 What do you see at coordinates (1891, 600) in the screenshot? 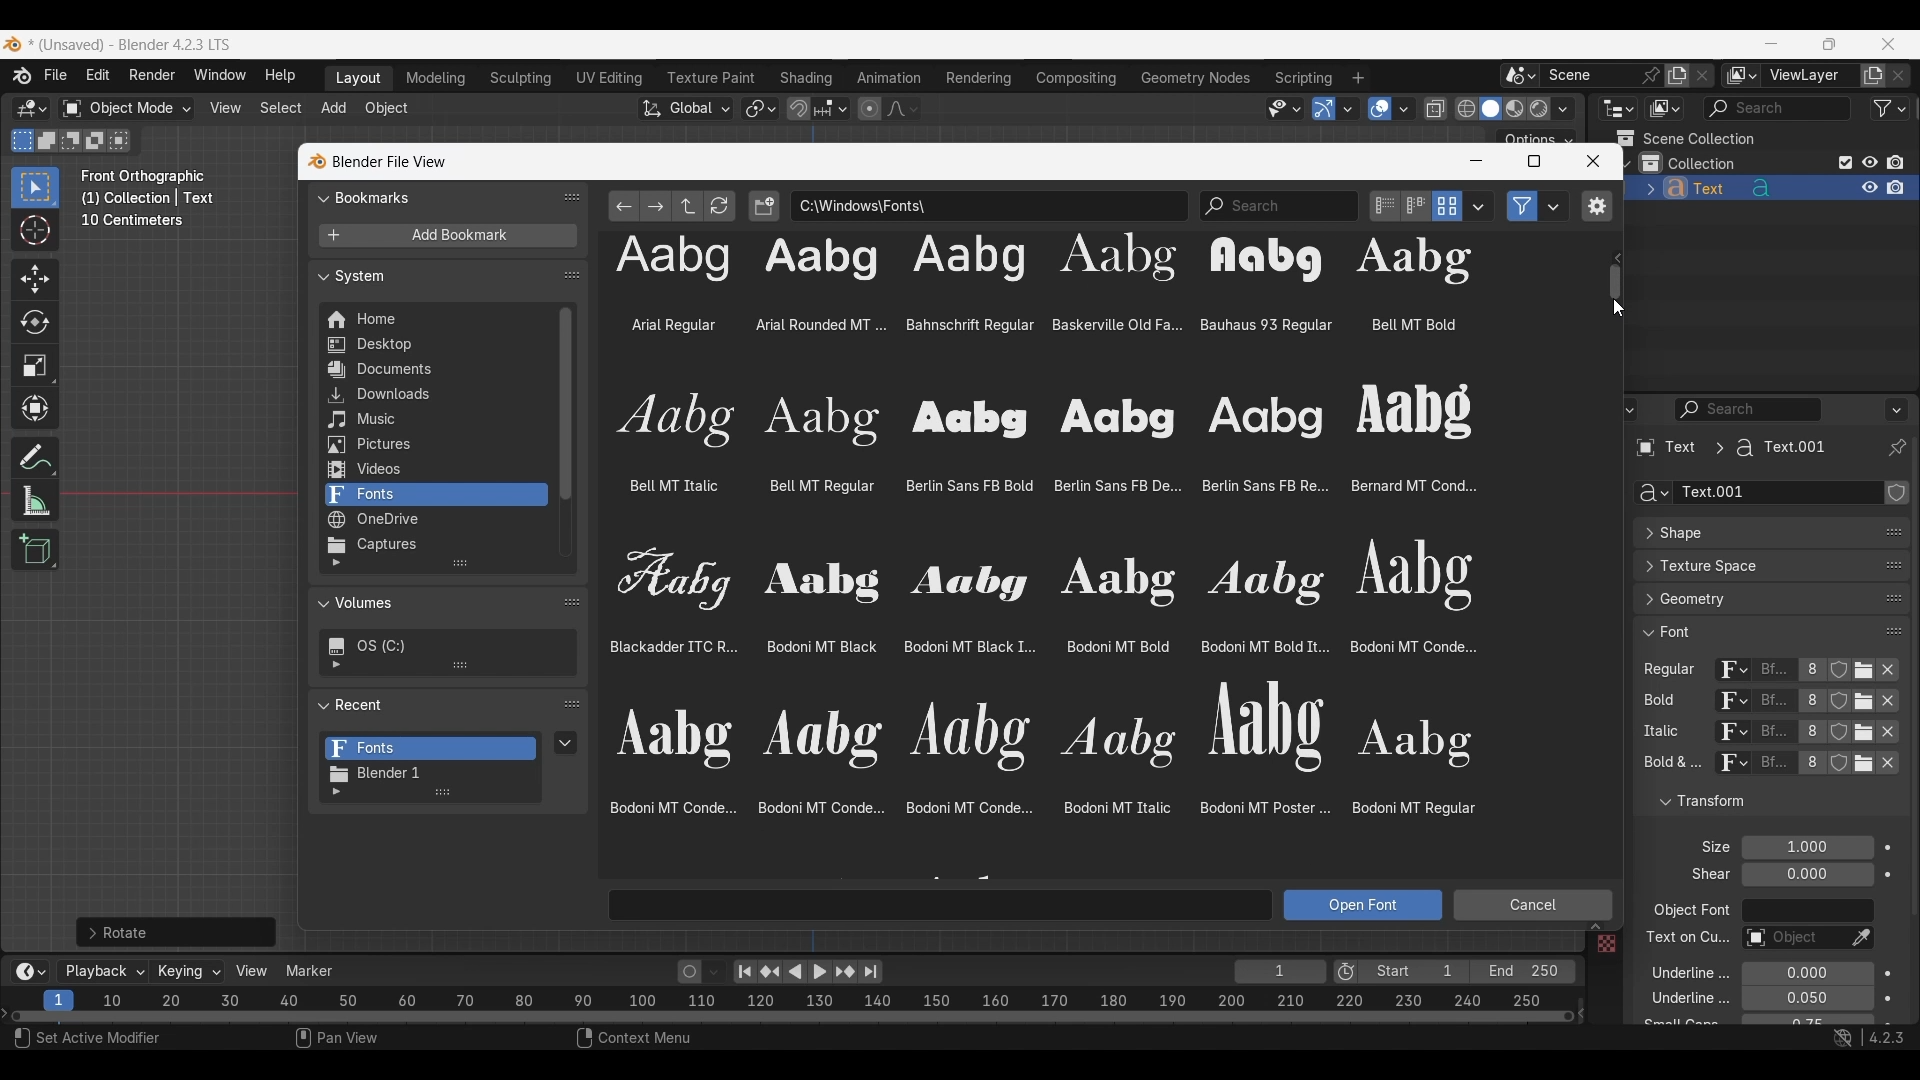
I see `change position` at bounding box center [1891, 600].